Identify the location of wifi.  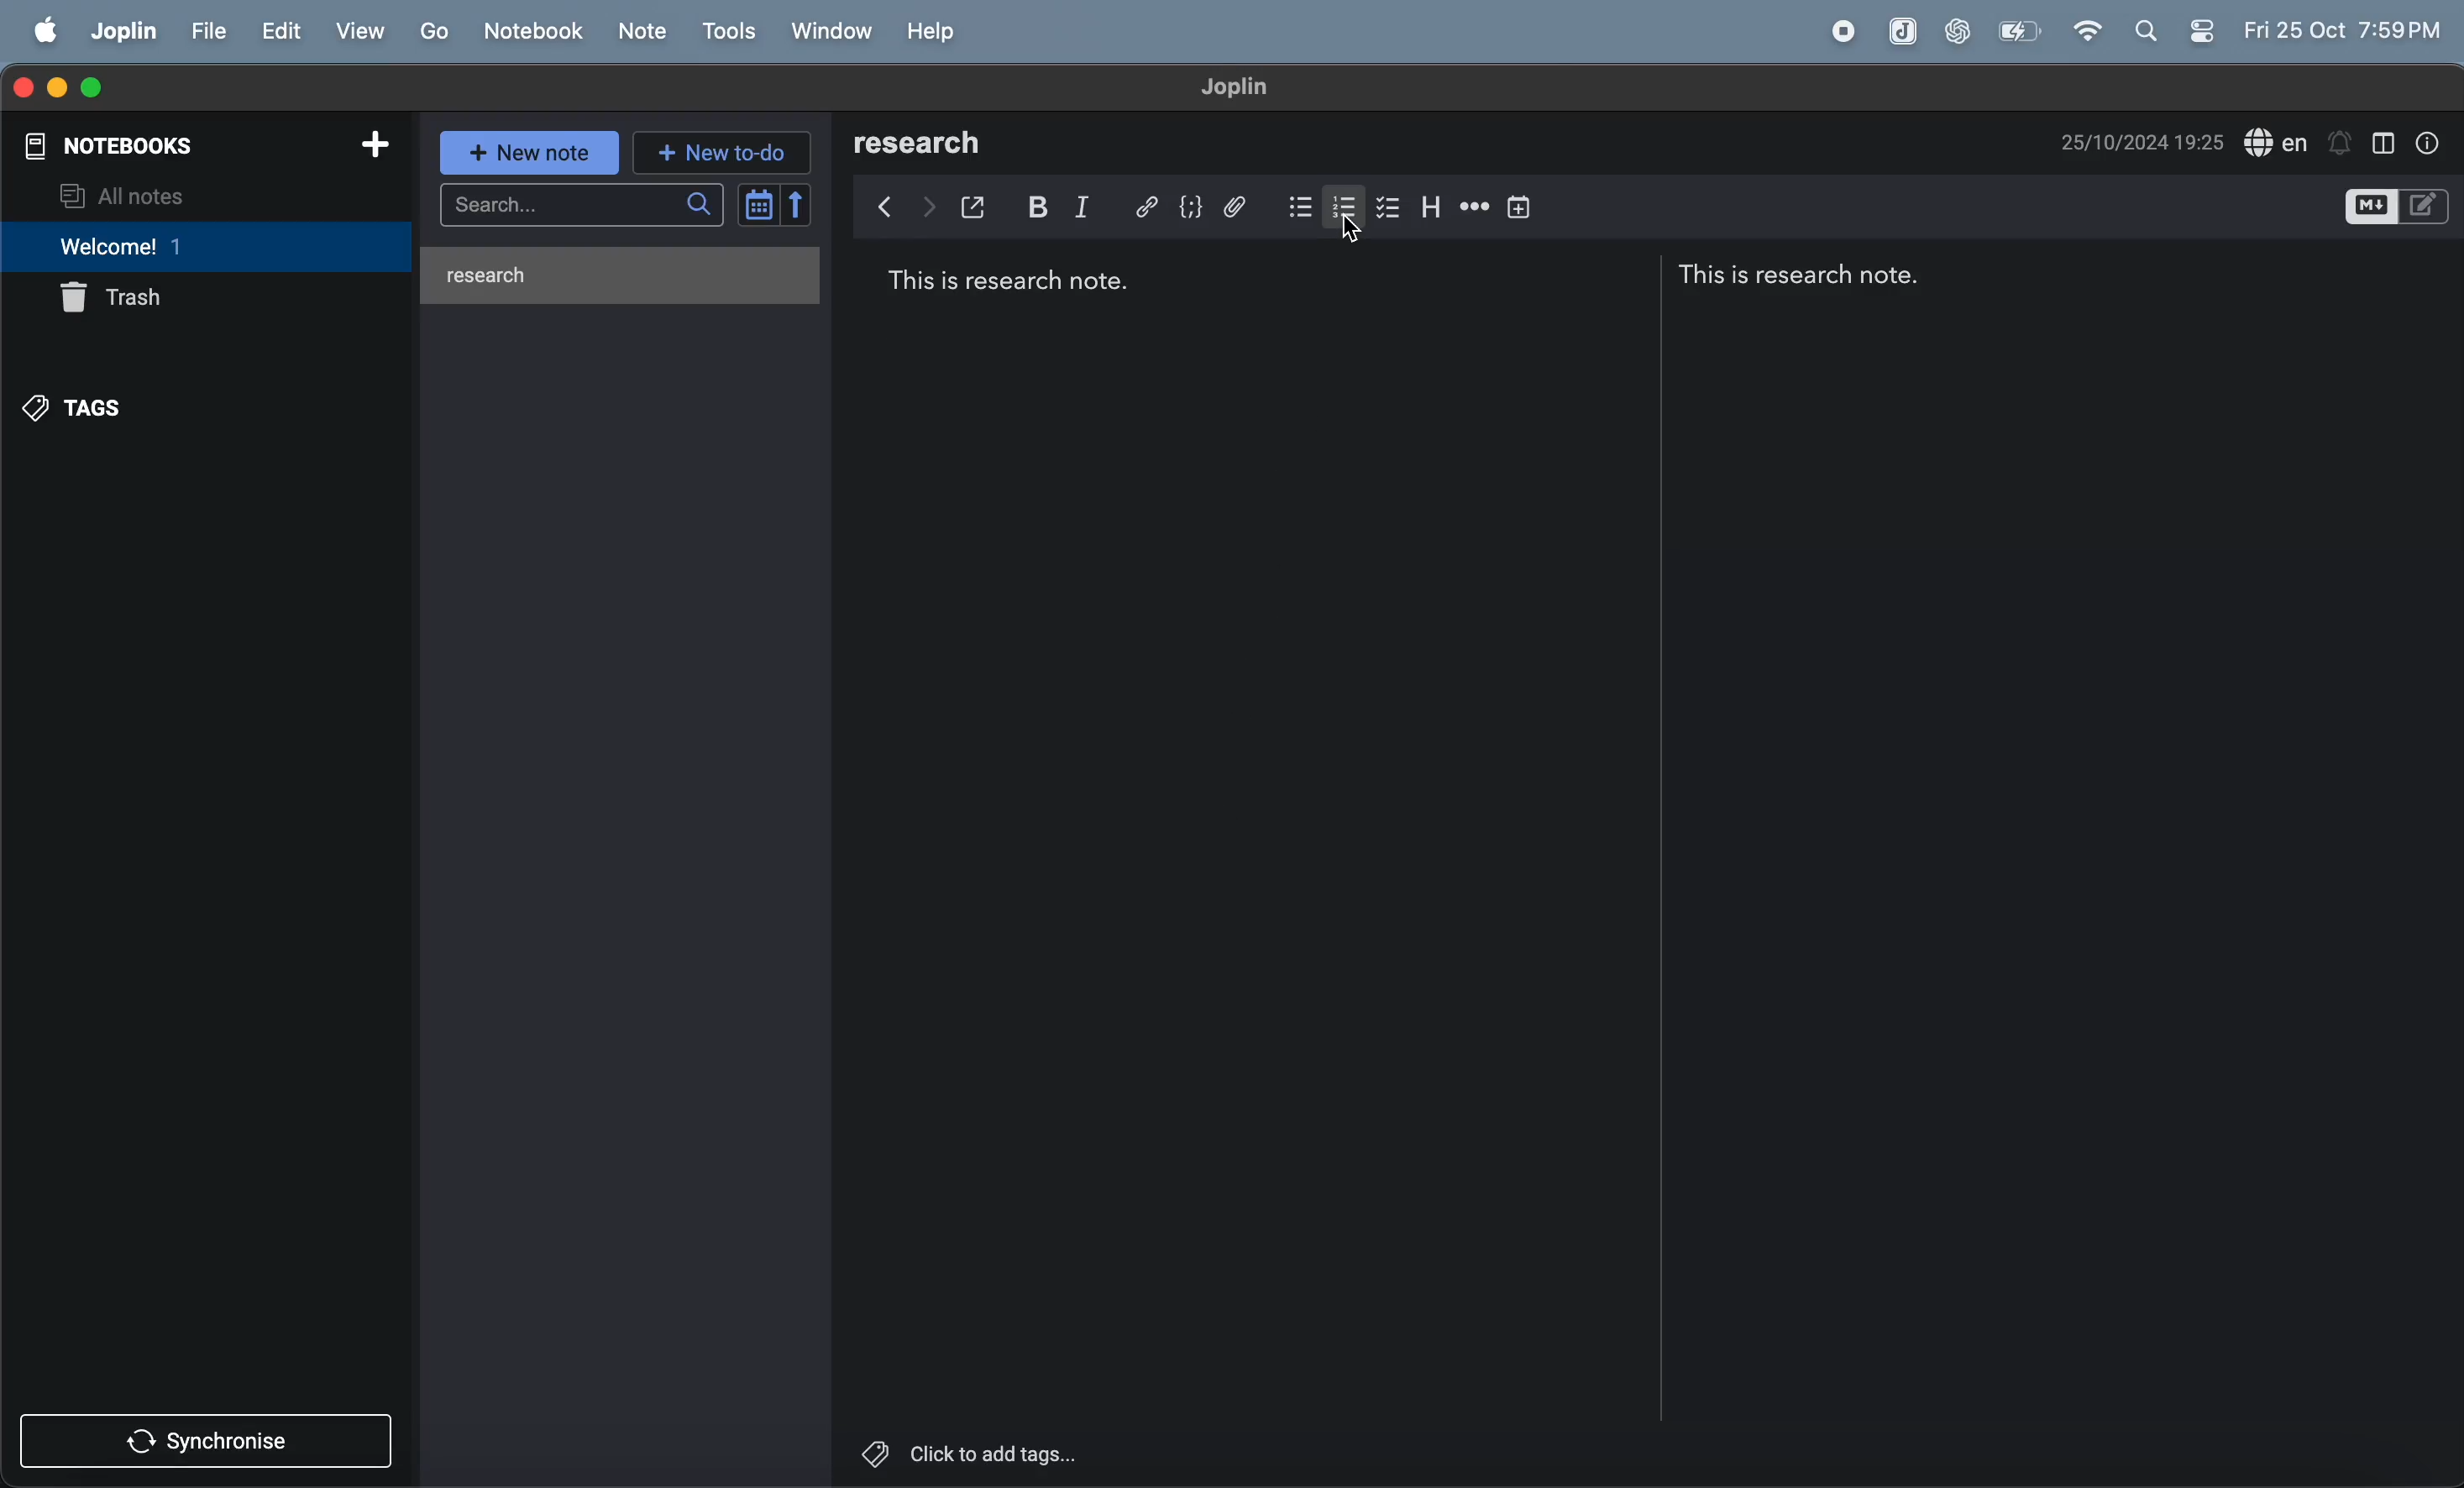
(2087, 30).